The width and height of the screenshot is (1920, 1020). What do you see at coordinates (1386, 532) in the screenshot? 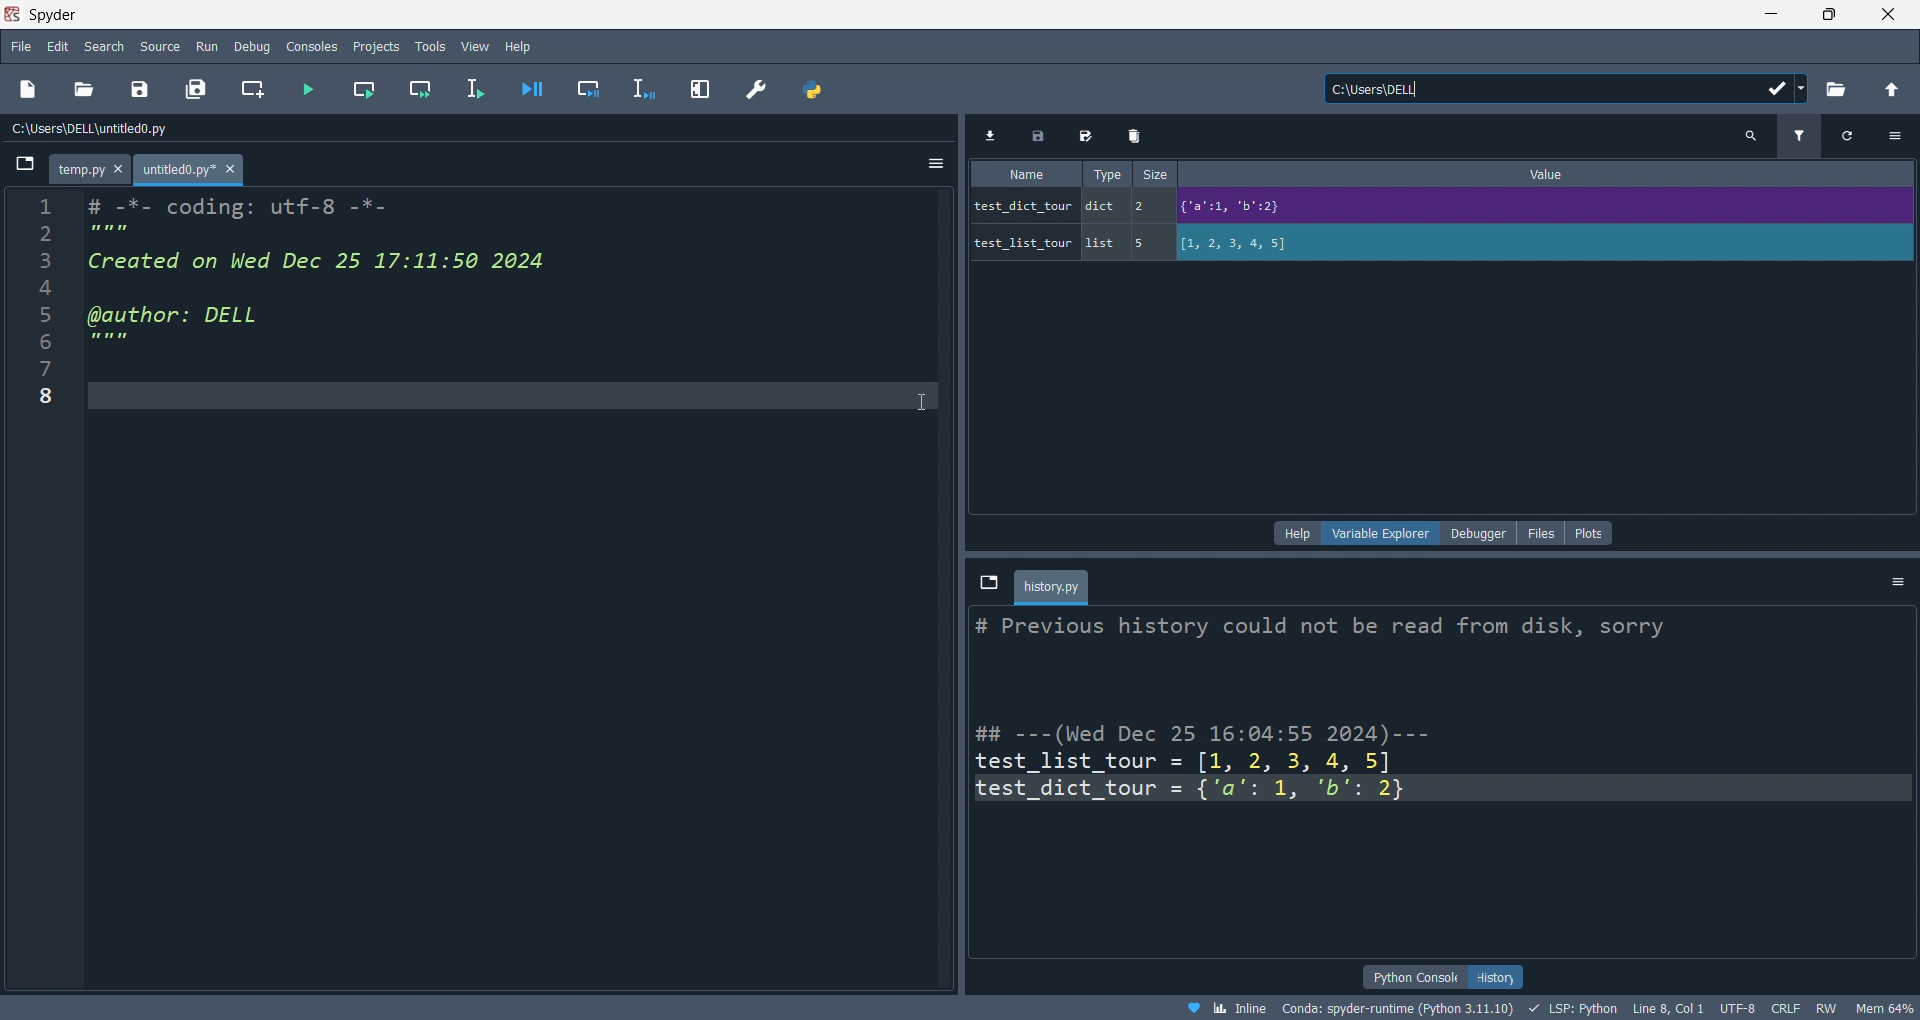
I see `variable explorer` at bounding box center [1386, 532].